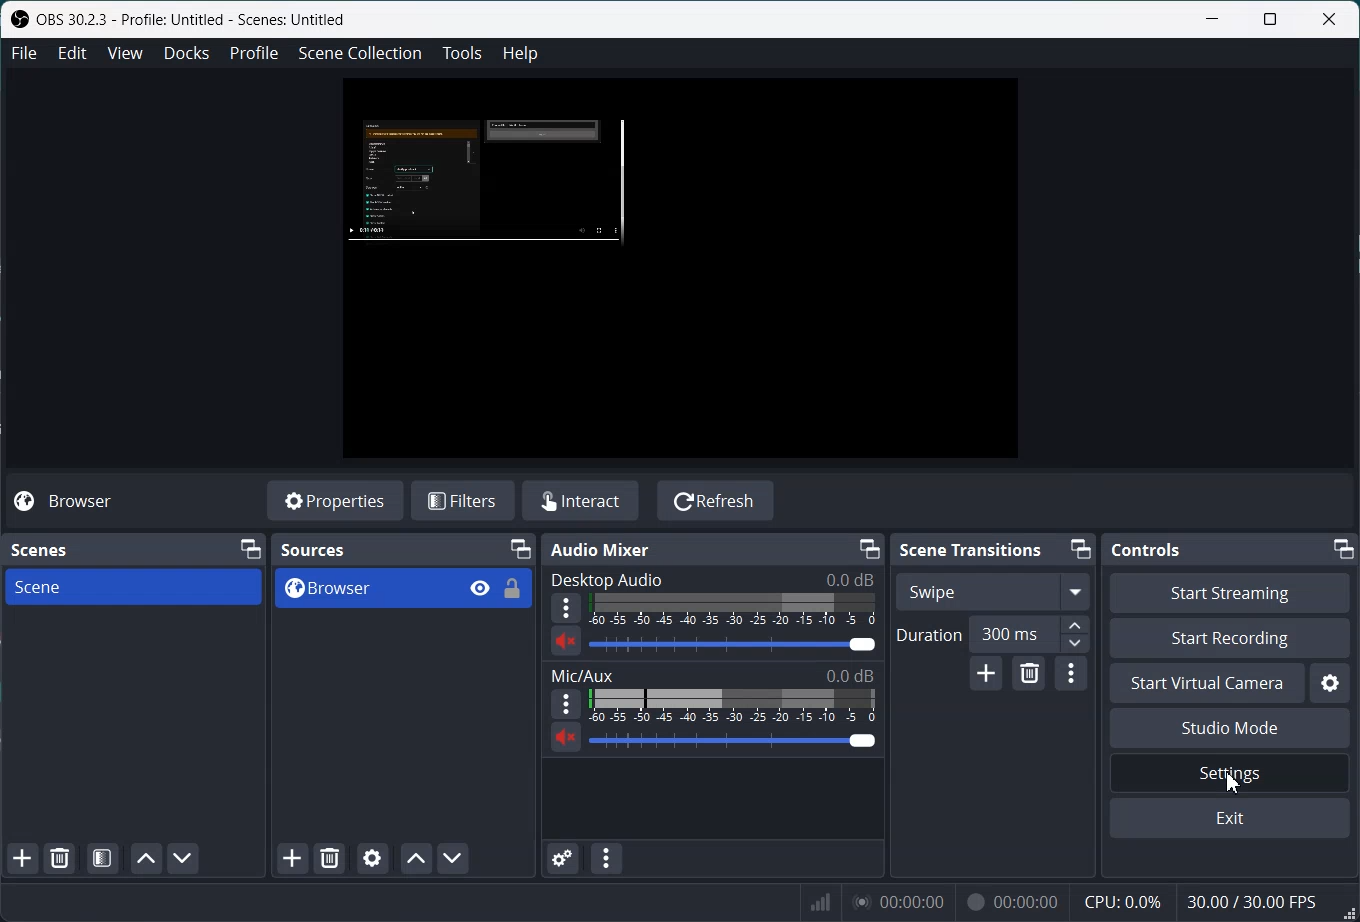  What do you see at coordinates (564, 739) in the screenshot?
I see `Mute/ Unmute` at bounding box center [564, 739].